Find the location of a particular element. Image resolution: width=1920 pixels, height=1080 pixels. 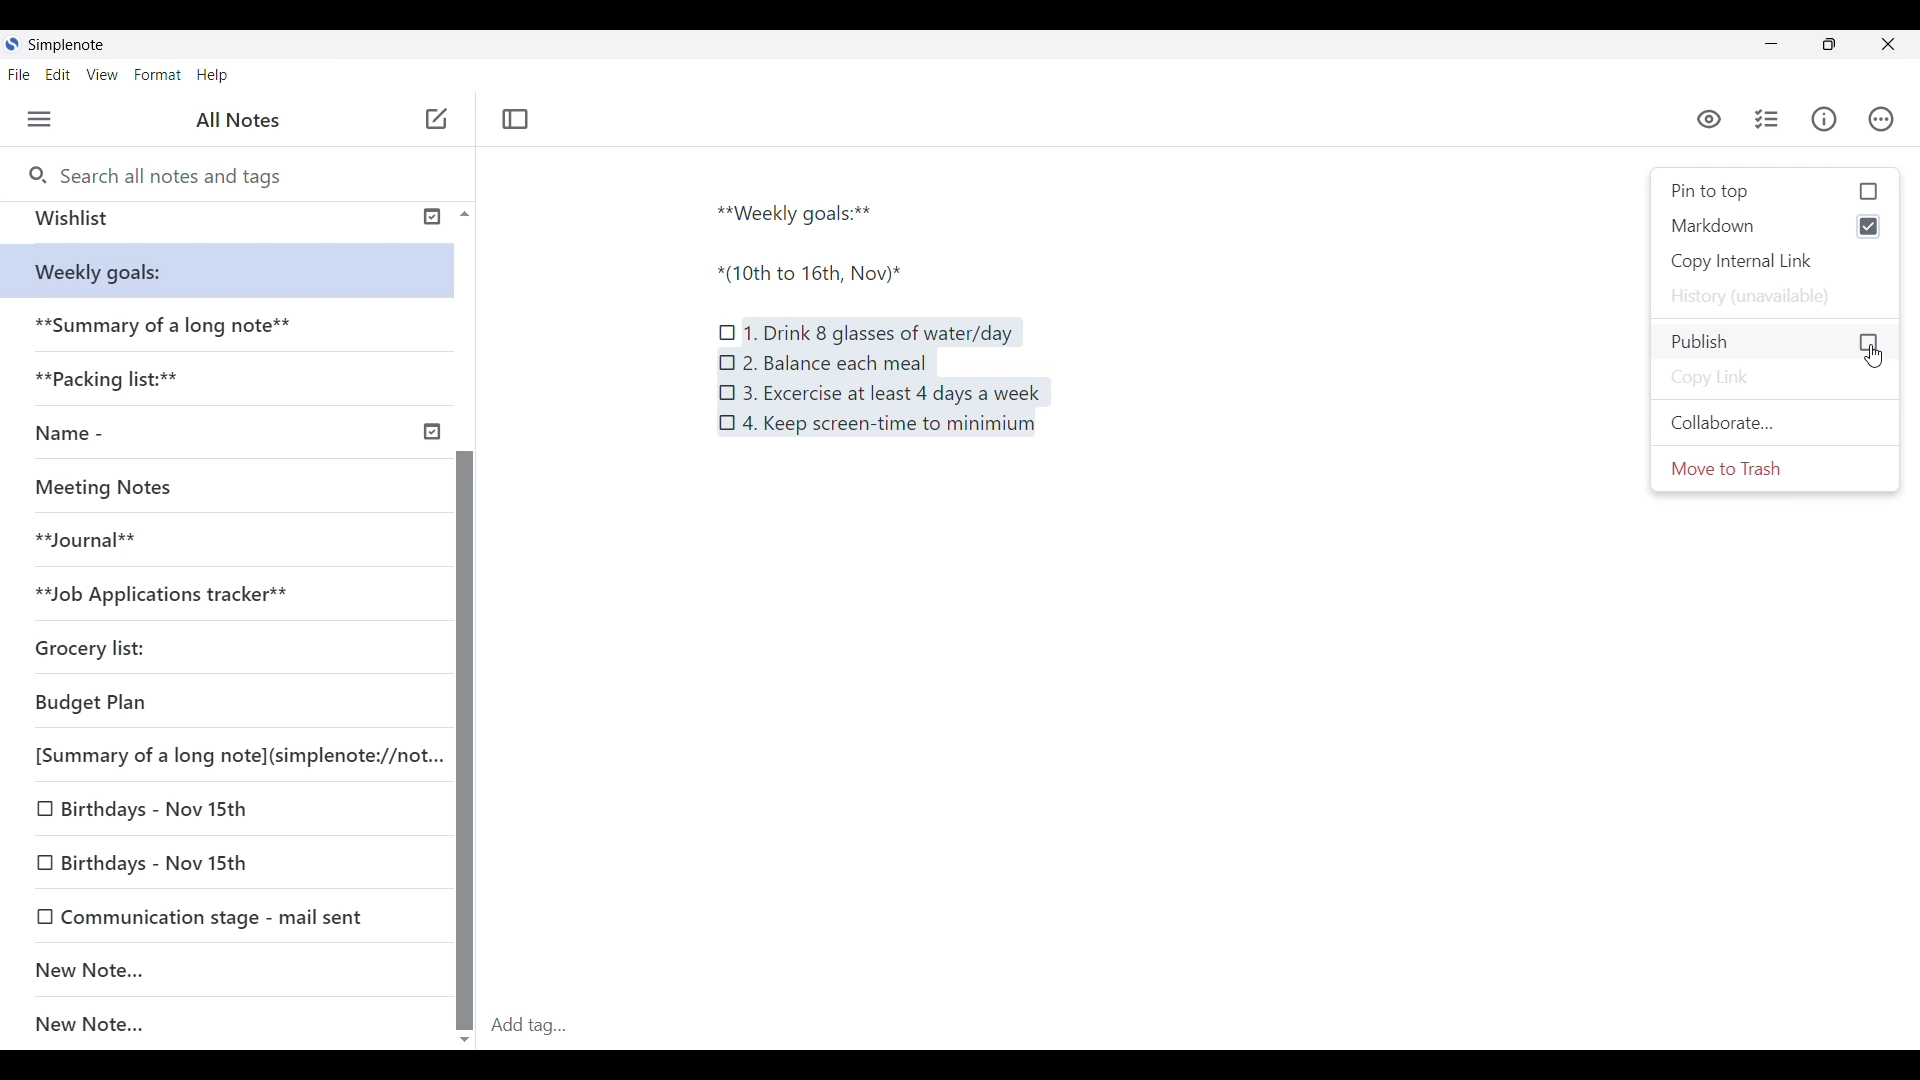

scroll down button is located at coordinates (466, 1033).